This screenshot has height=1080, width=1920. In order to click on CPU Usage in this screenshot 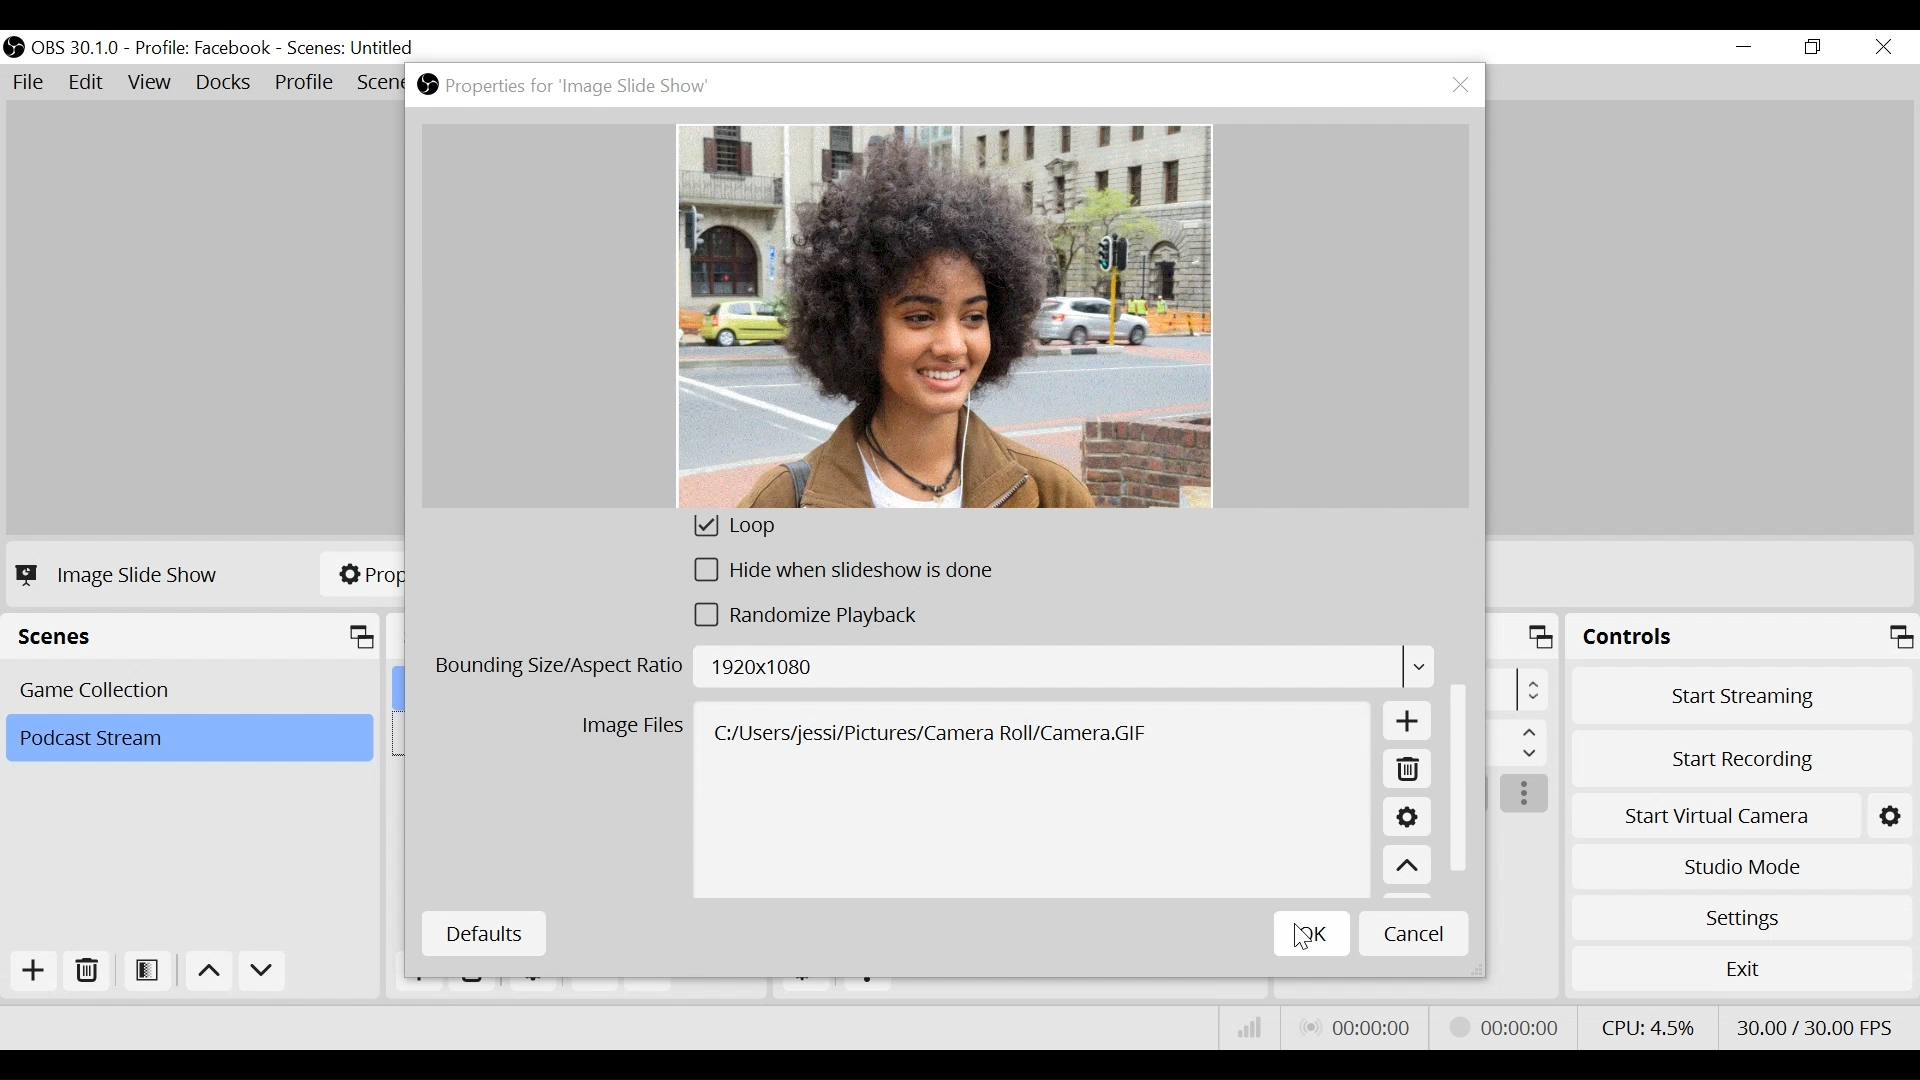, I will do `click(1645, 1025)`.